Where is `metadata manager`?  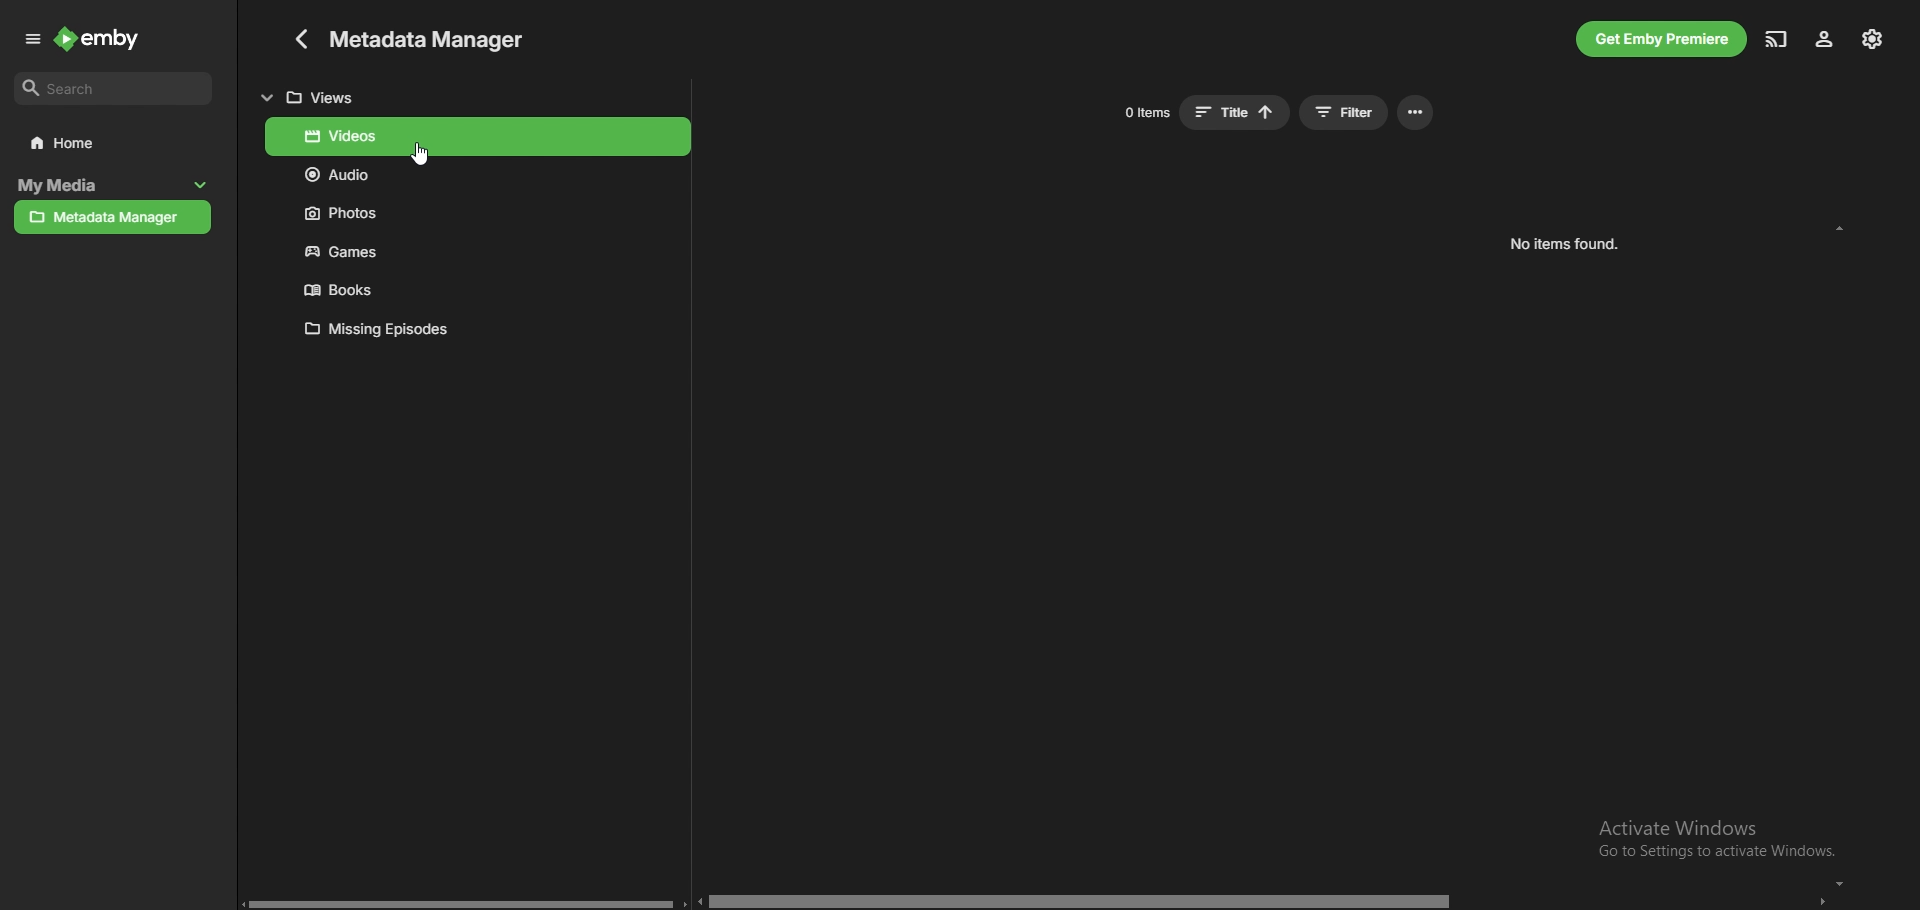 metadata manager is located at coordinates (113, 218).